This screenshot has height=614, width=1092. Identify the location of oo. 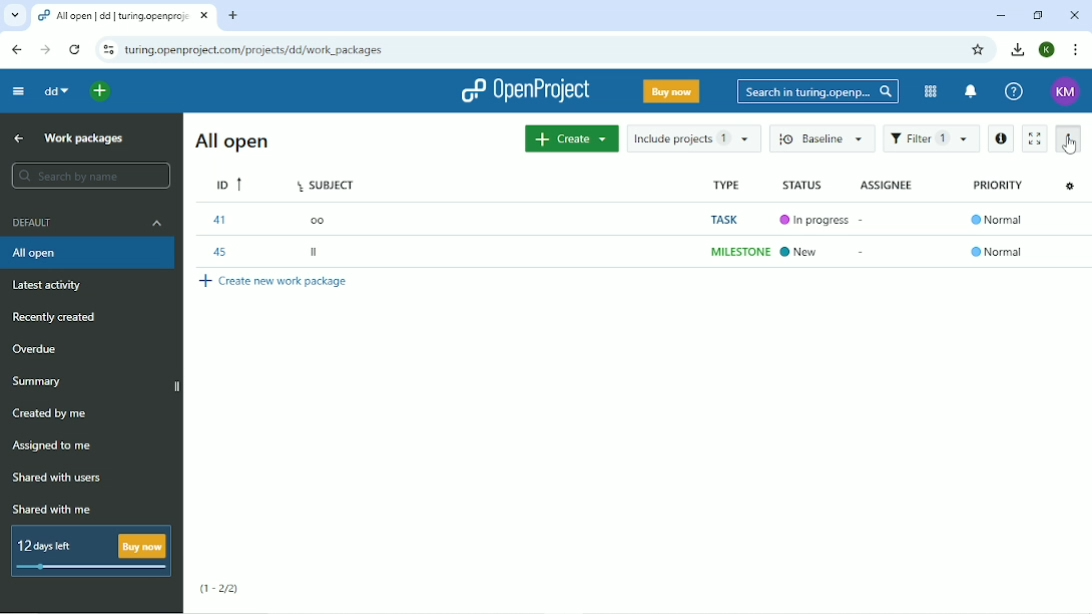
(316, 219).